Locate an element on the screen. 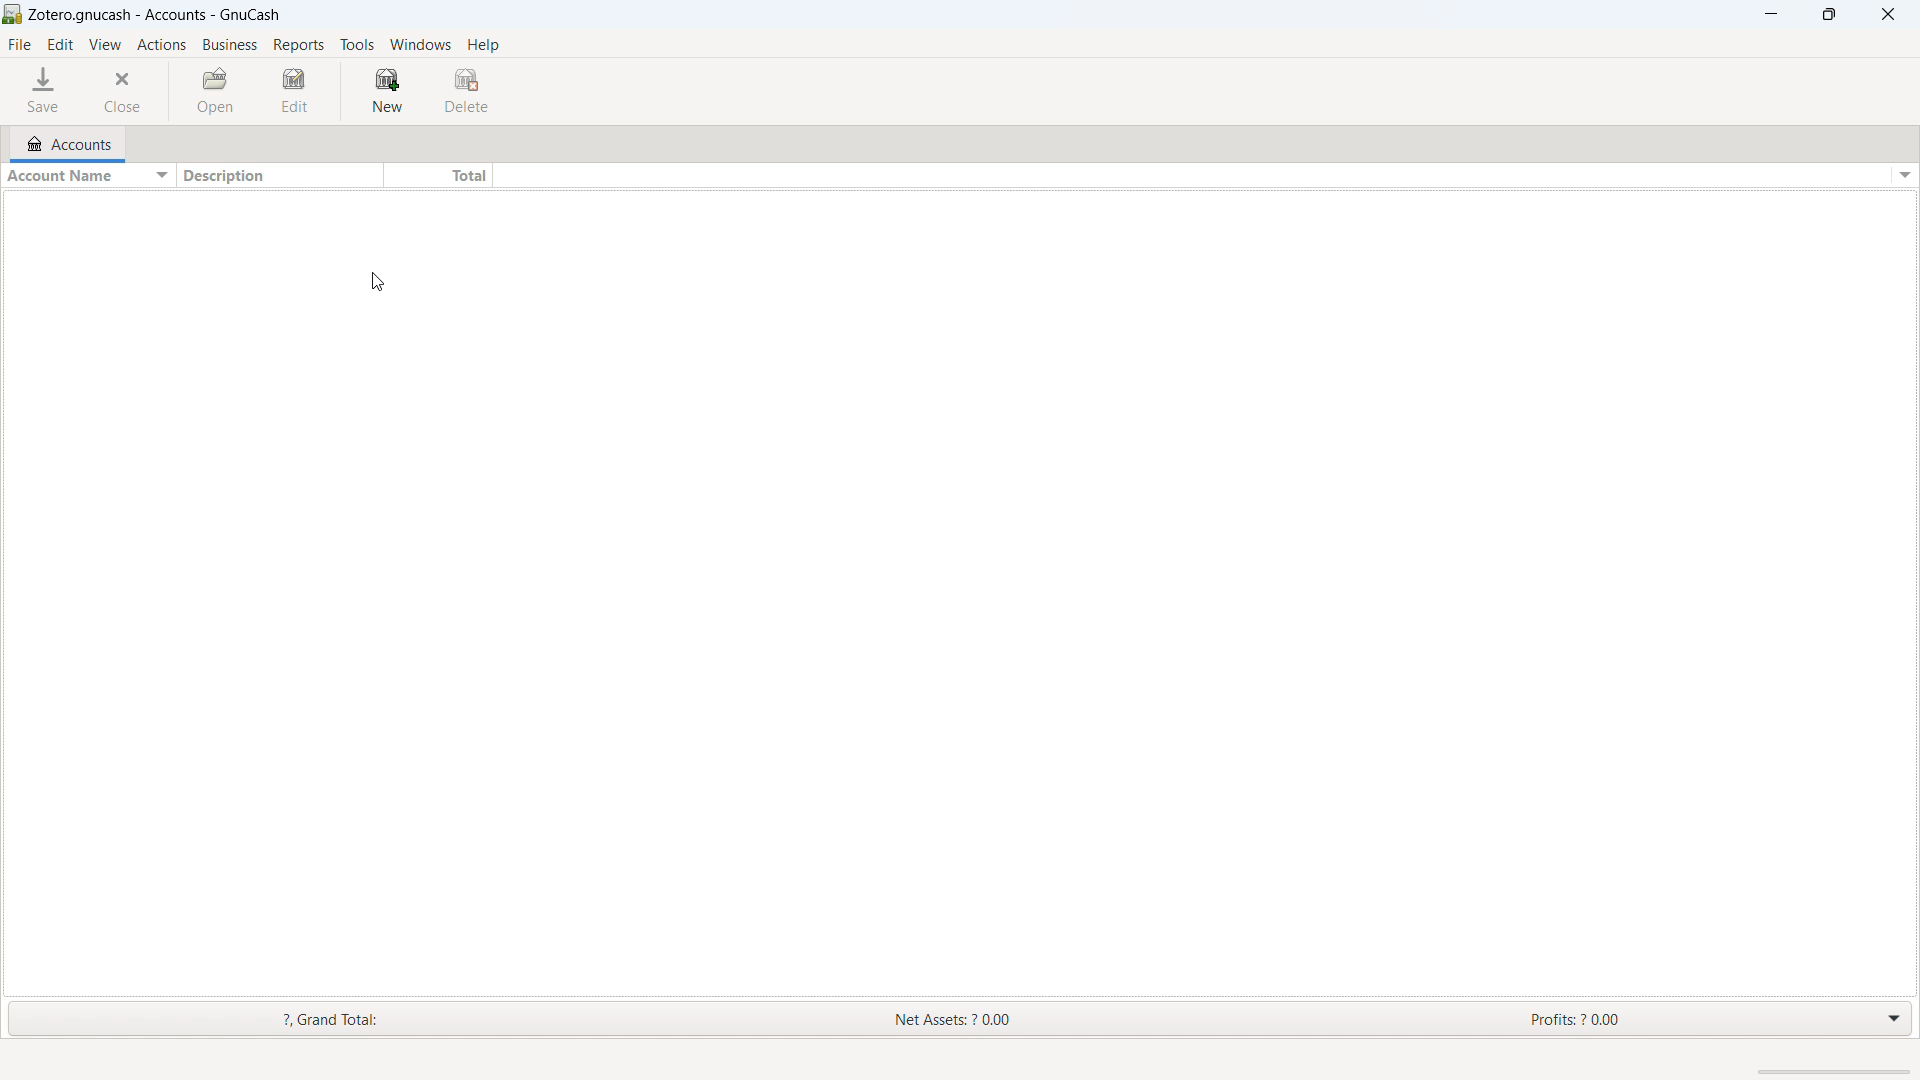  edit is located at coordinates (297, 90).